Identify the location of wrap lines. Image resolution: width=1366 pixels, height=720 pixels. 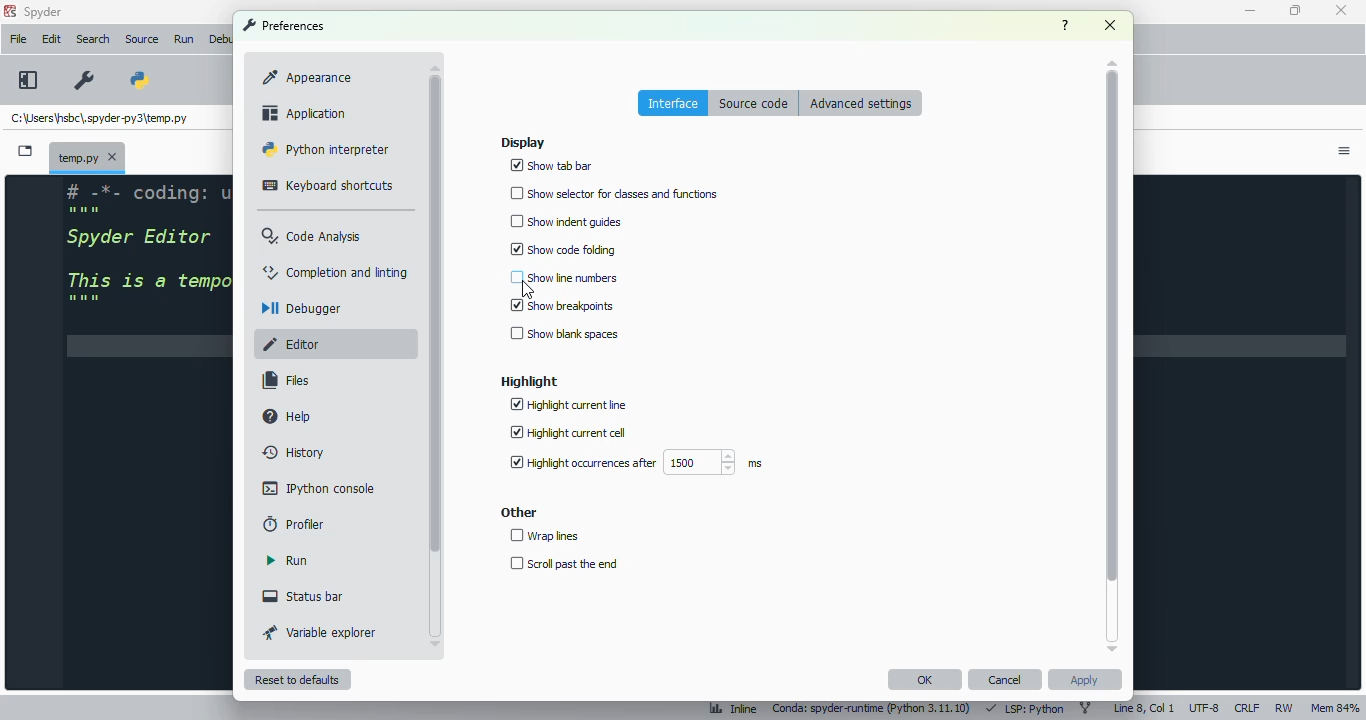
(544, 535).